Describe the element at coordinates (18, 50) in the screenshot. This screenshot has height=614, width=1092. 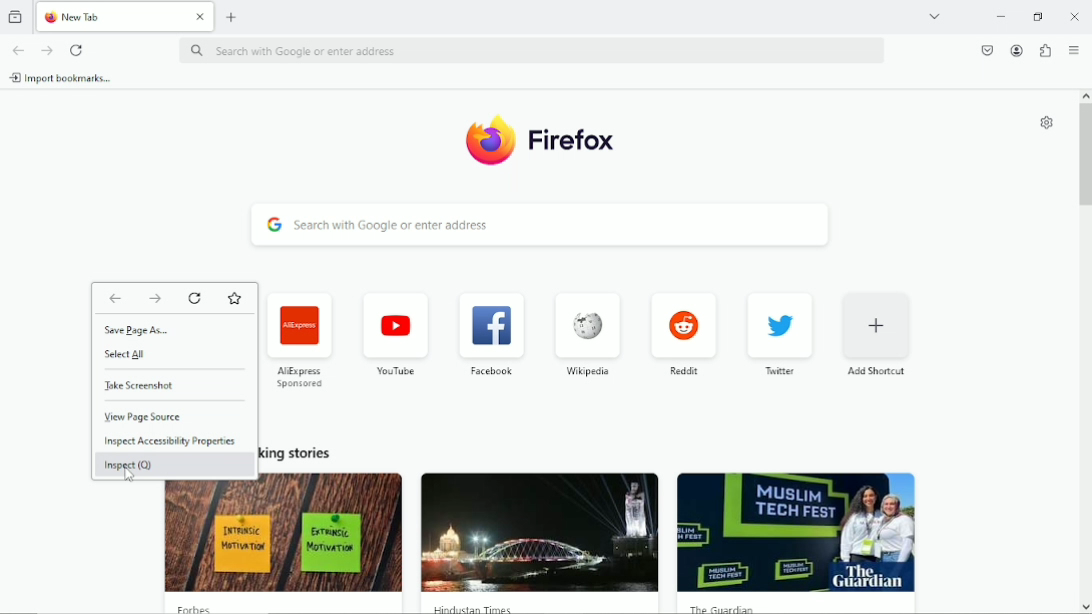
I see `go back` at that location.